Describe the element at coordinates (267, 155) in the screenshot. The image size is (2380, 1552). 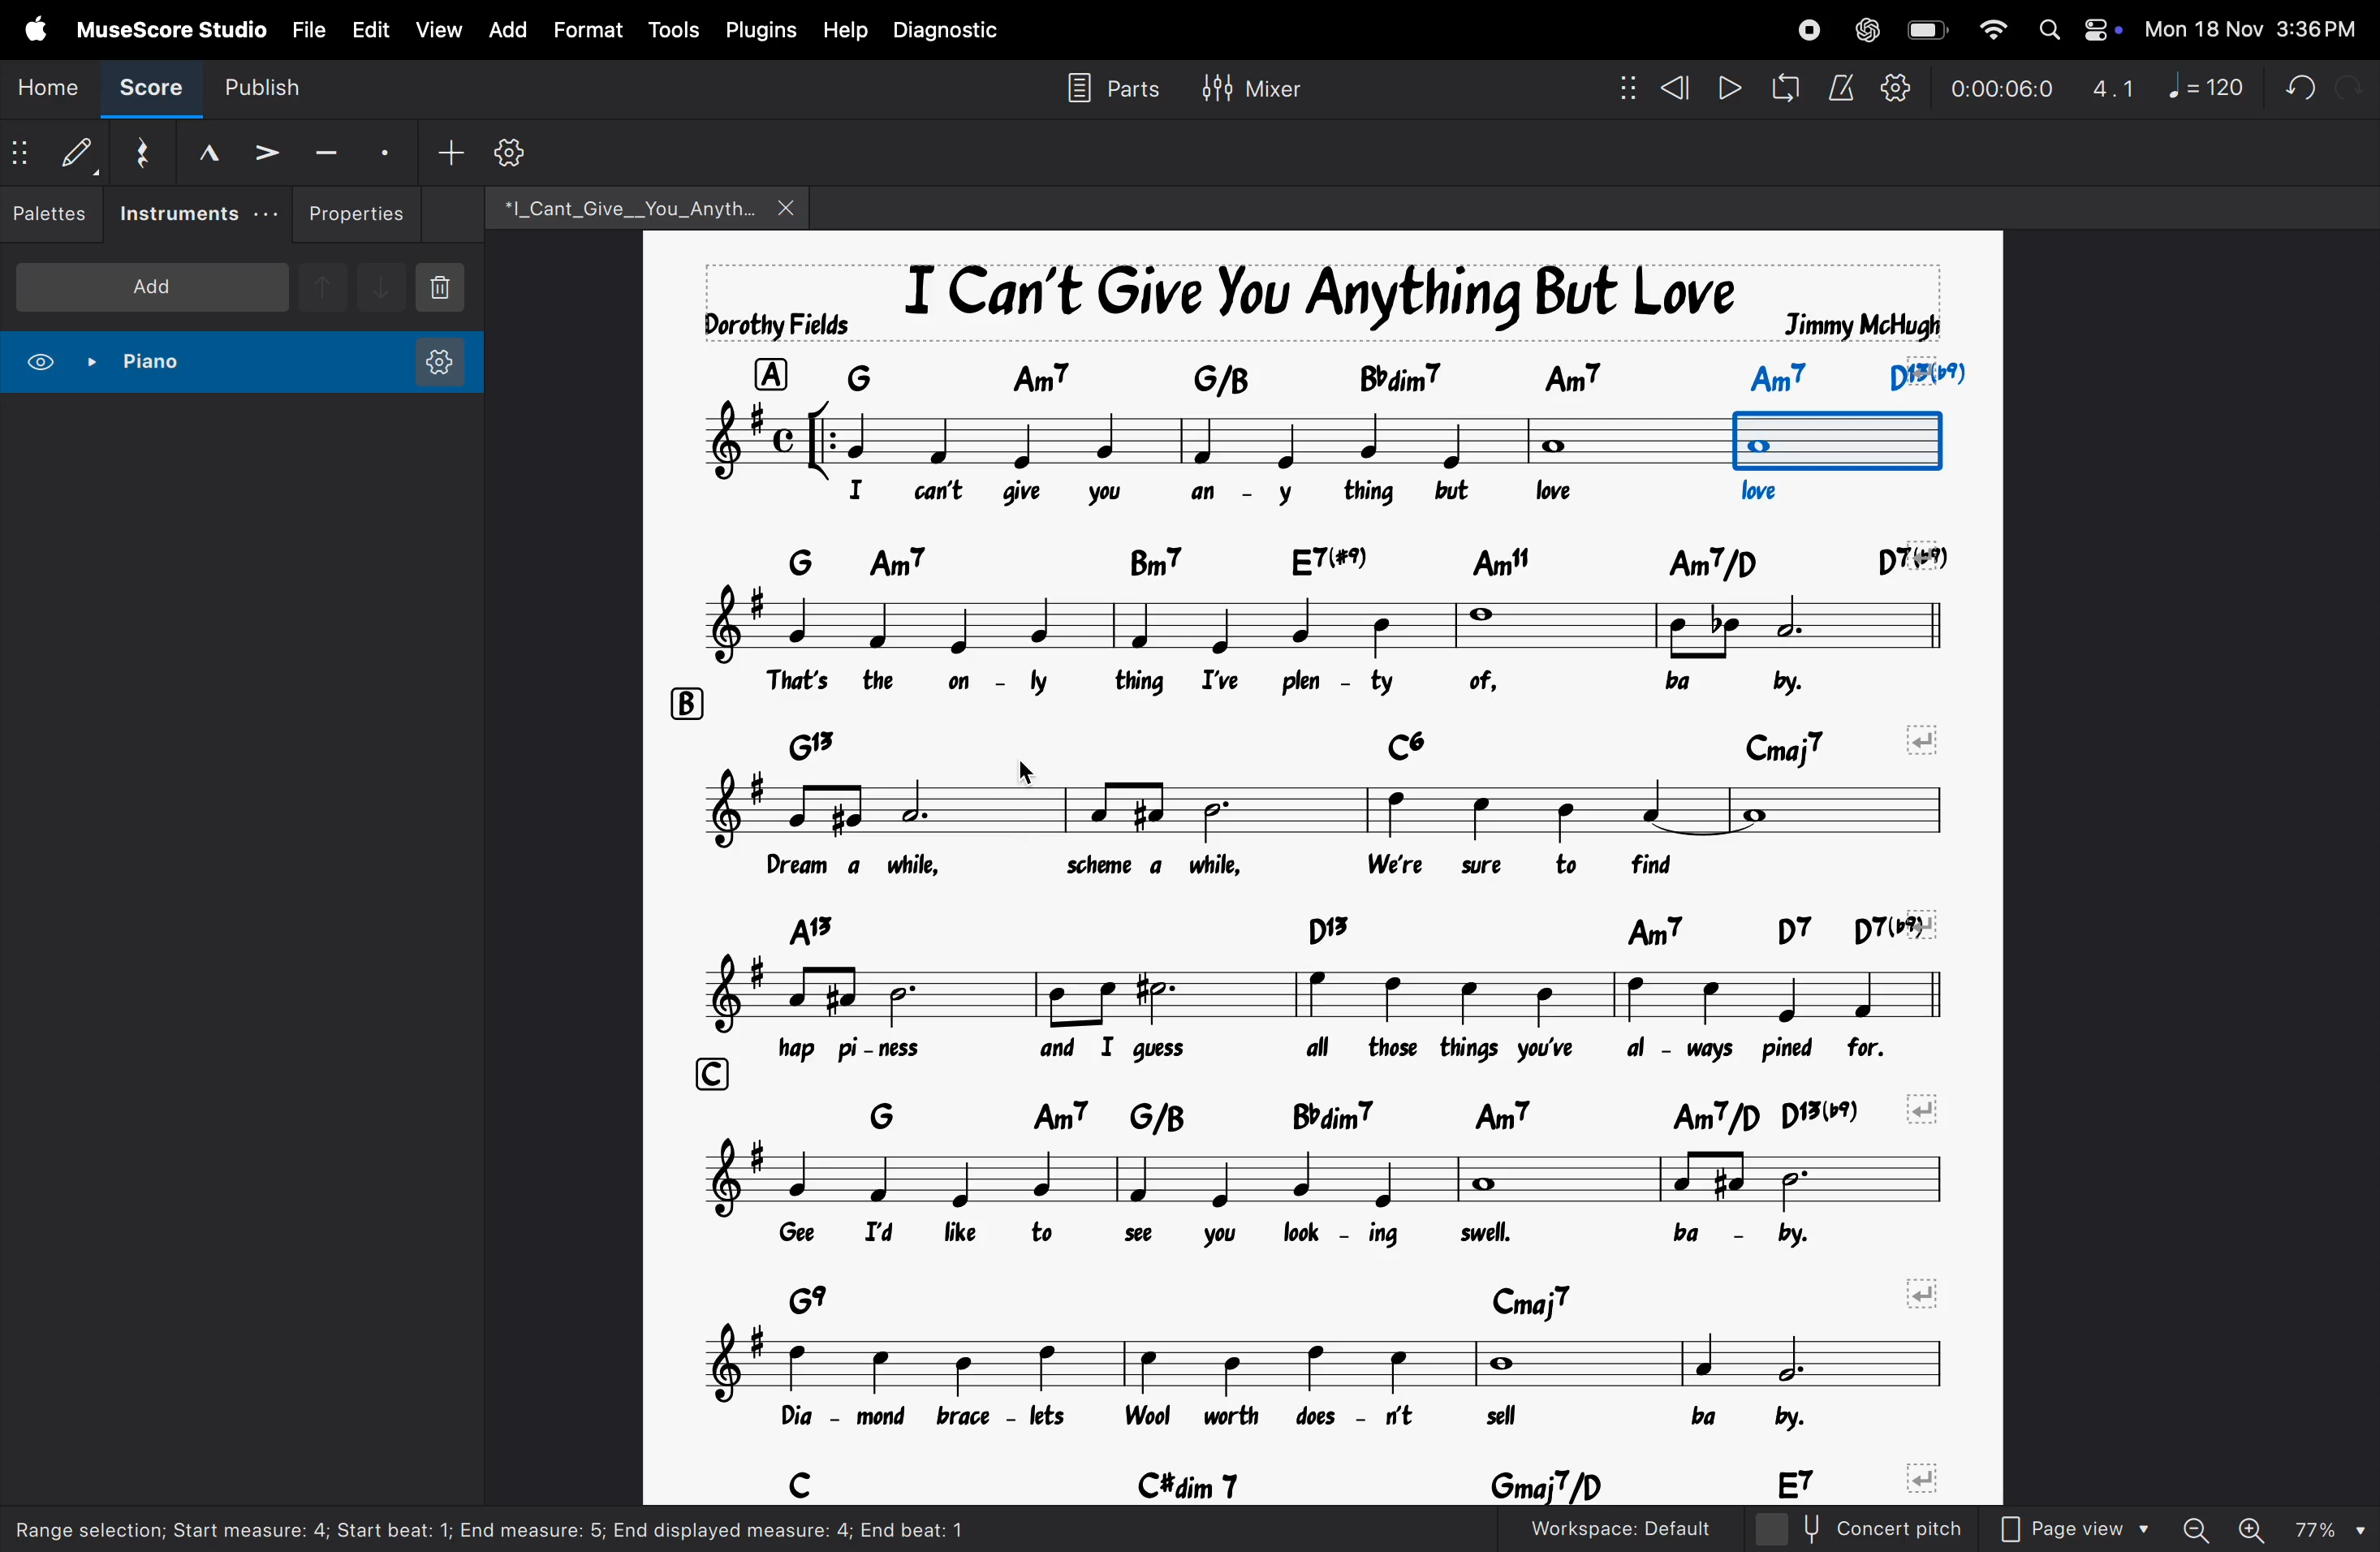
I see `accent` at that location.